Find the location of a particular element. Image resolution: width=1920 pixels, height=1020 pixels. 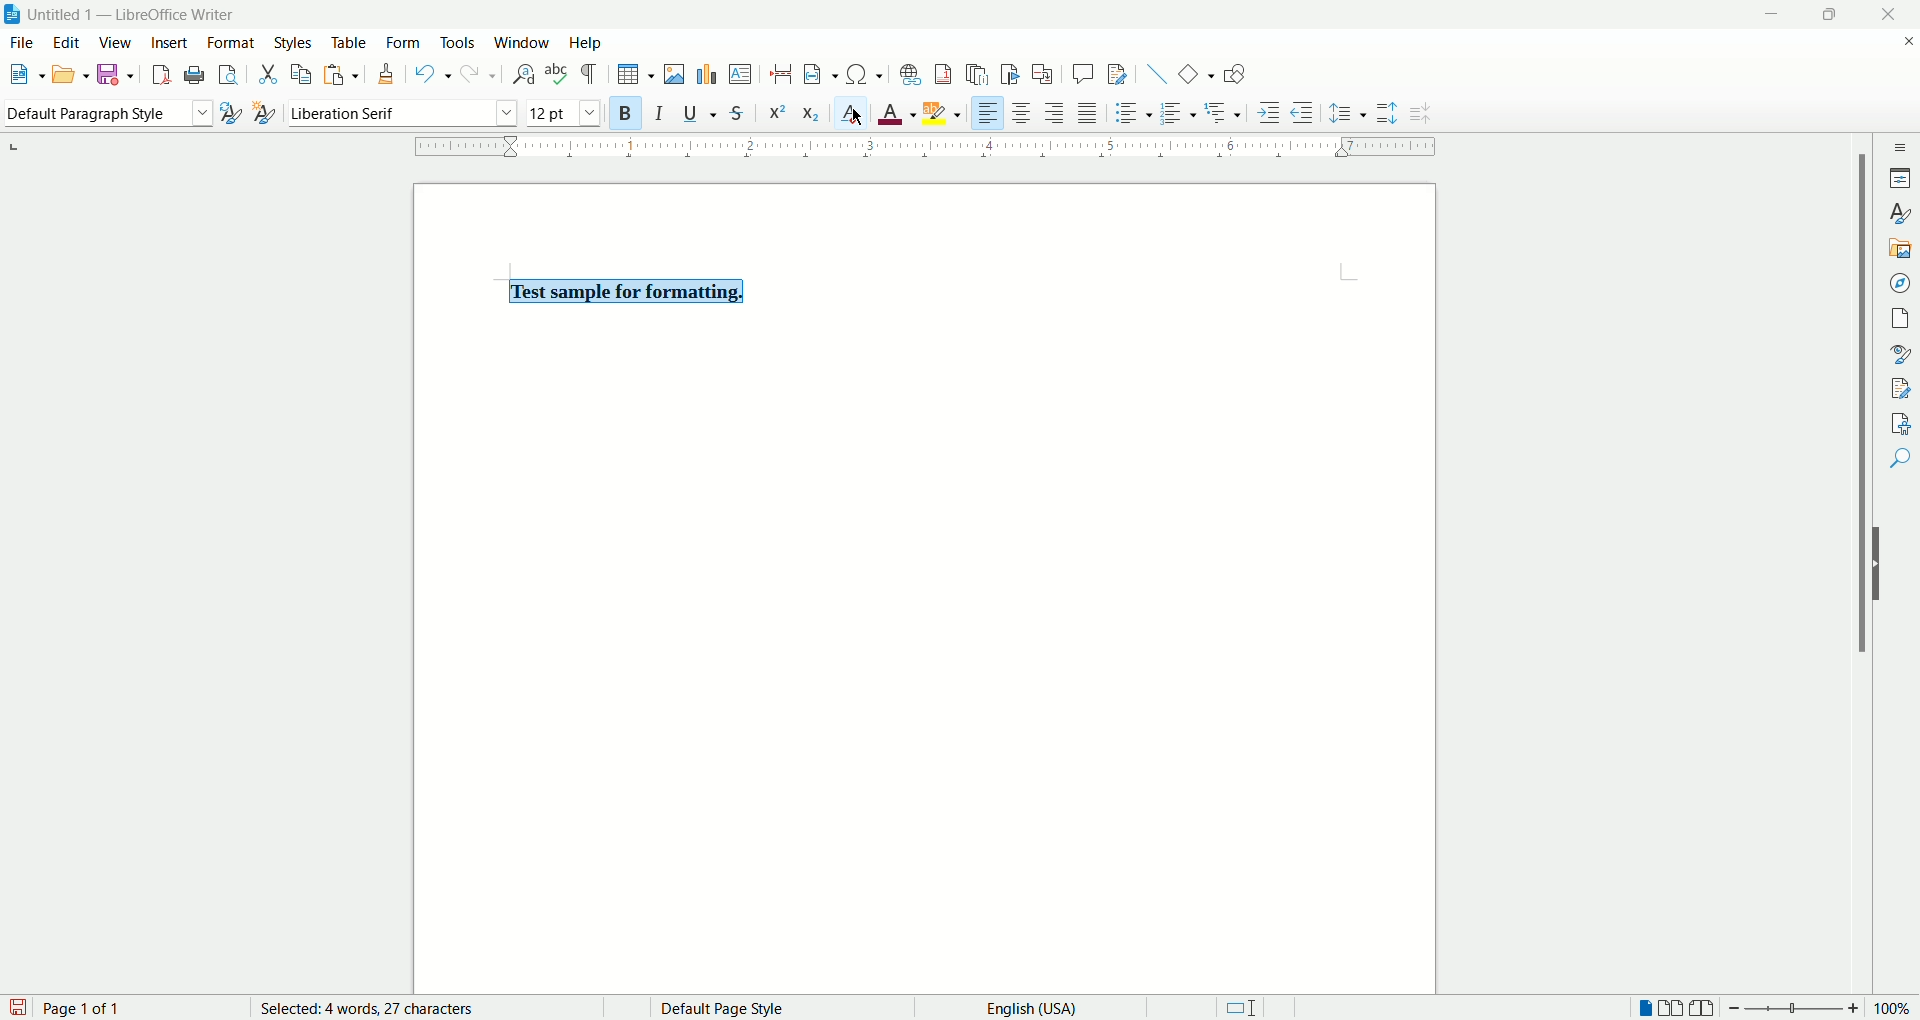

subscript is located at coordinates (812, 112).